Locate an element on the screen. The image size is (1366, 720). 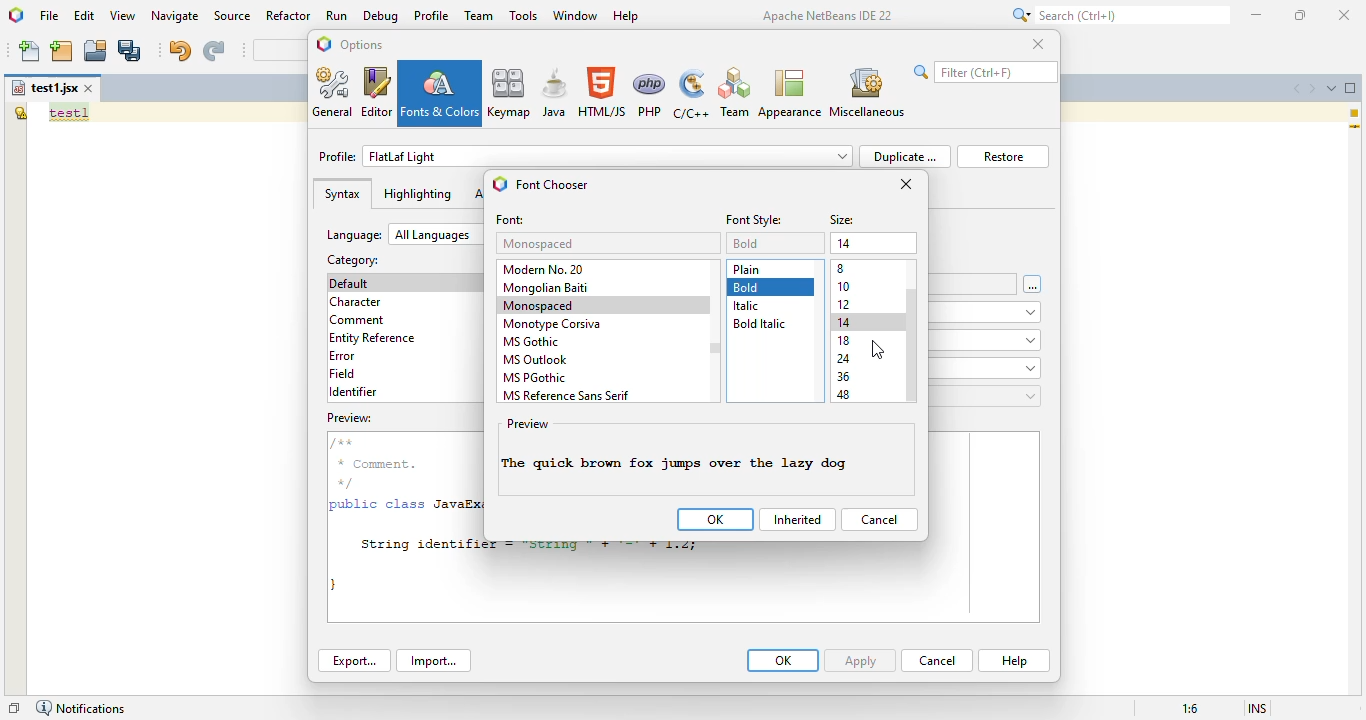
identifier is located at coordinates (353, 392).